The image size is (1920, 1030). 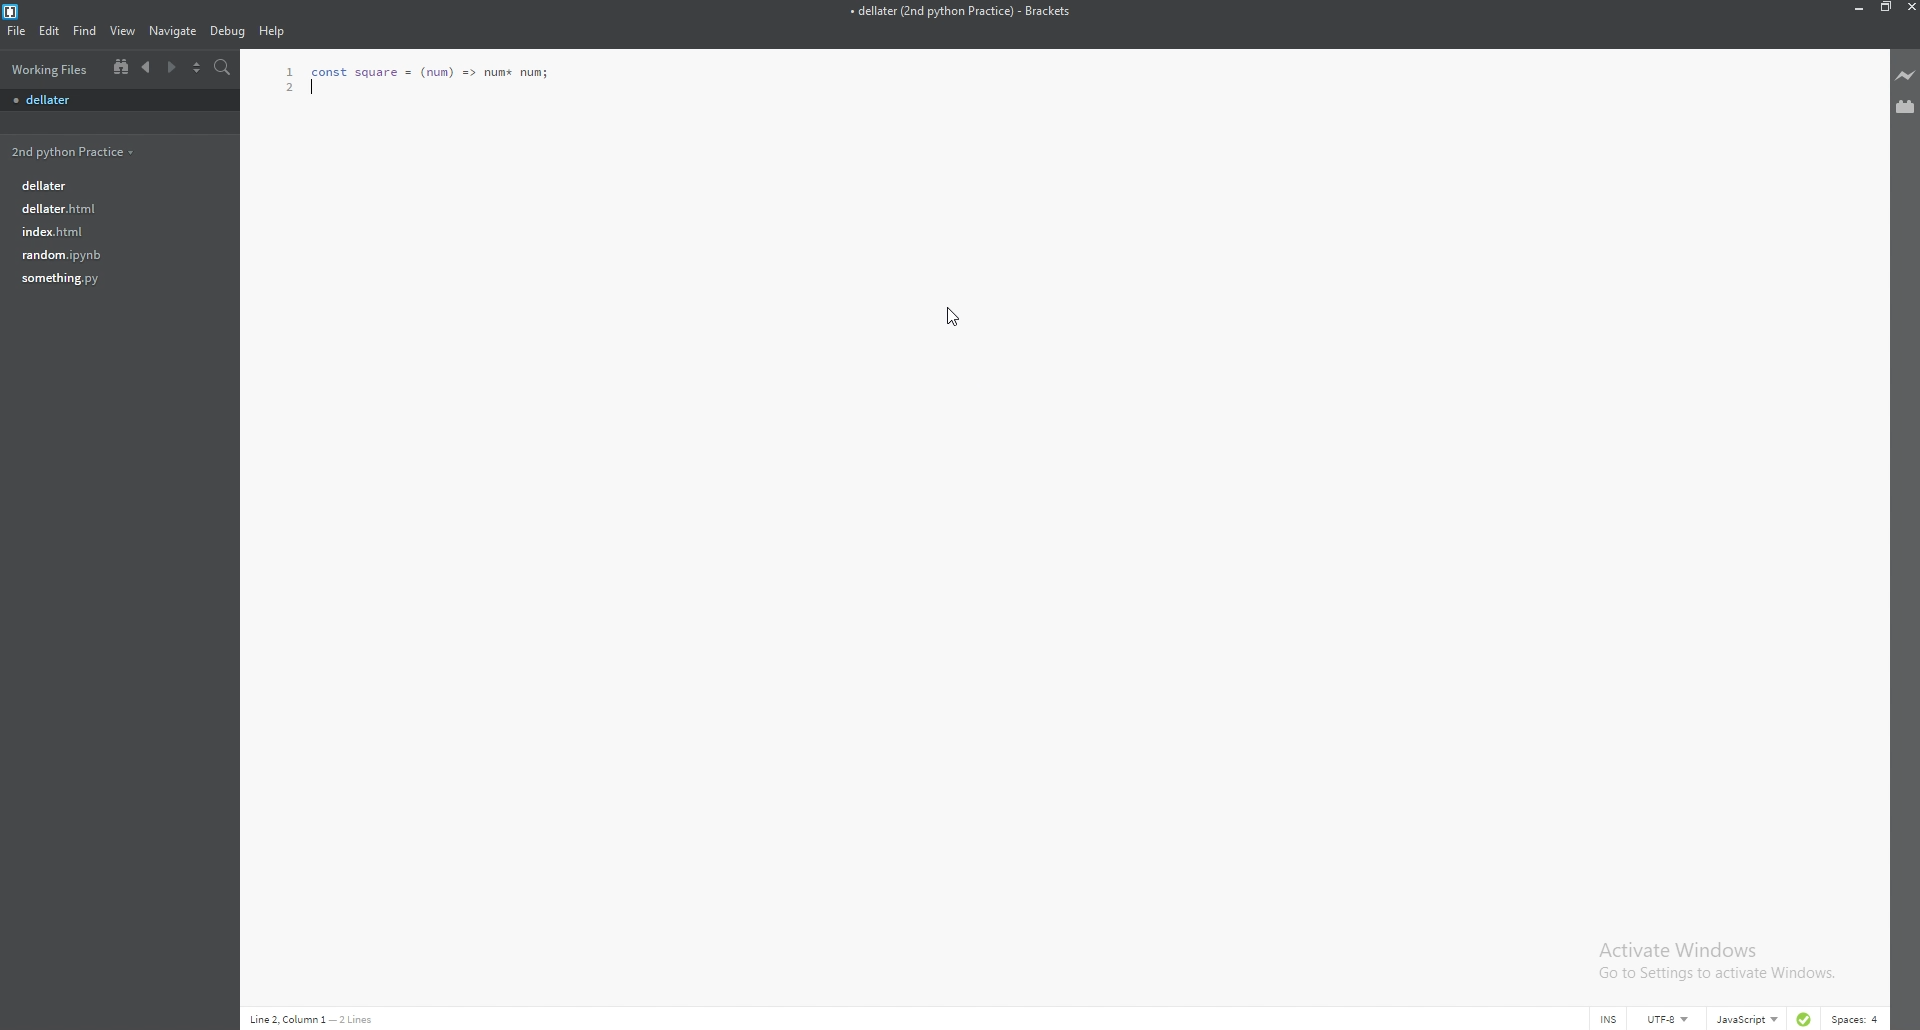 What do you see at coordinates (173, 67) in the screenshot?
I see `next` at bounding box center [173, 67].